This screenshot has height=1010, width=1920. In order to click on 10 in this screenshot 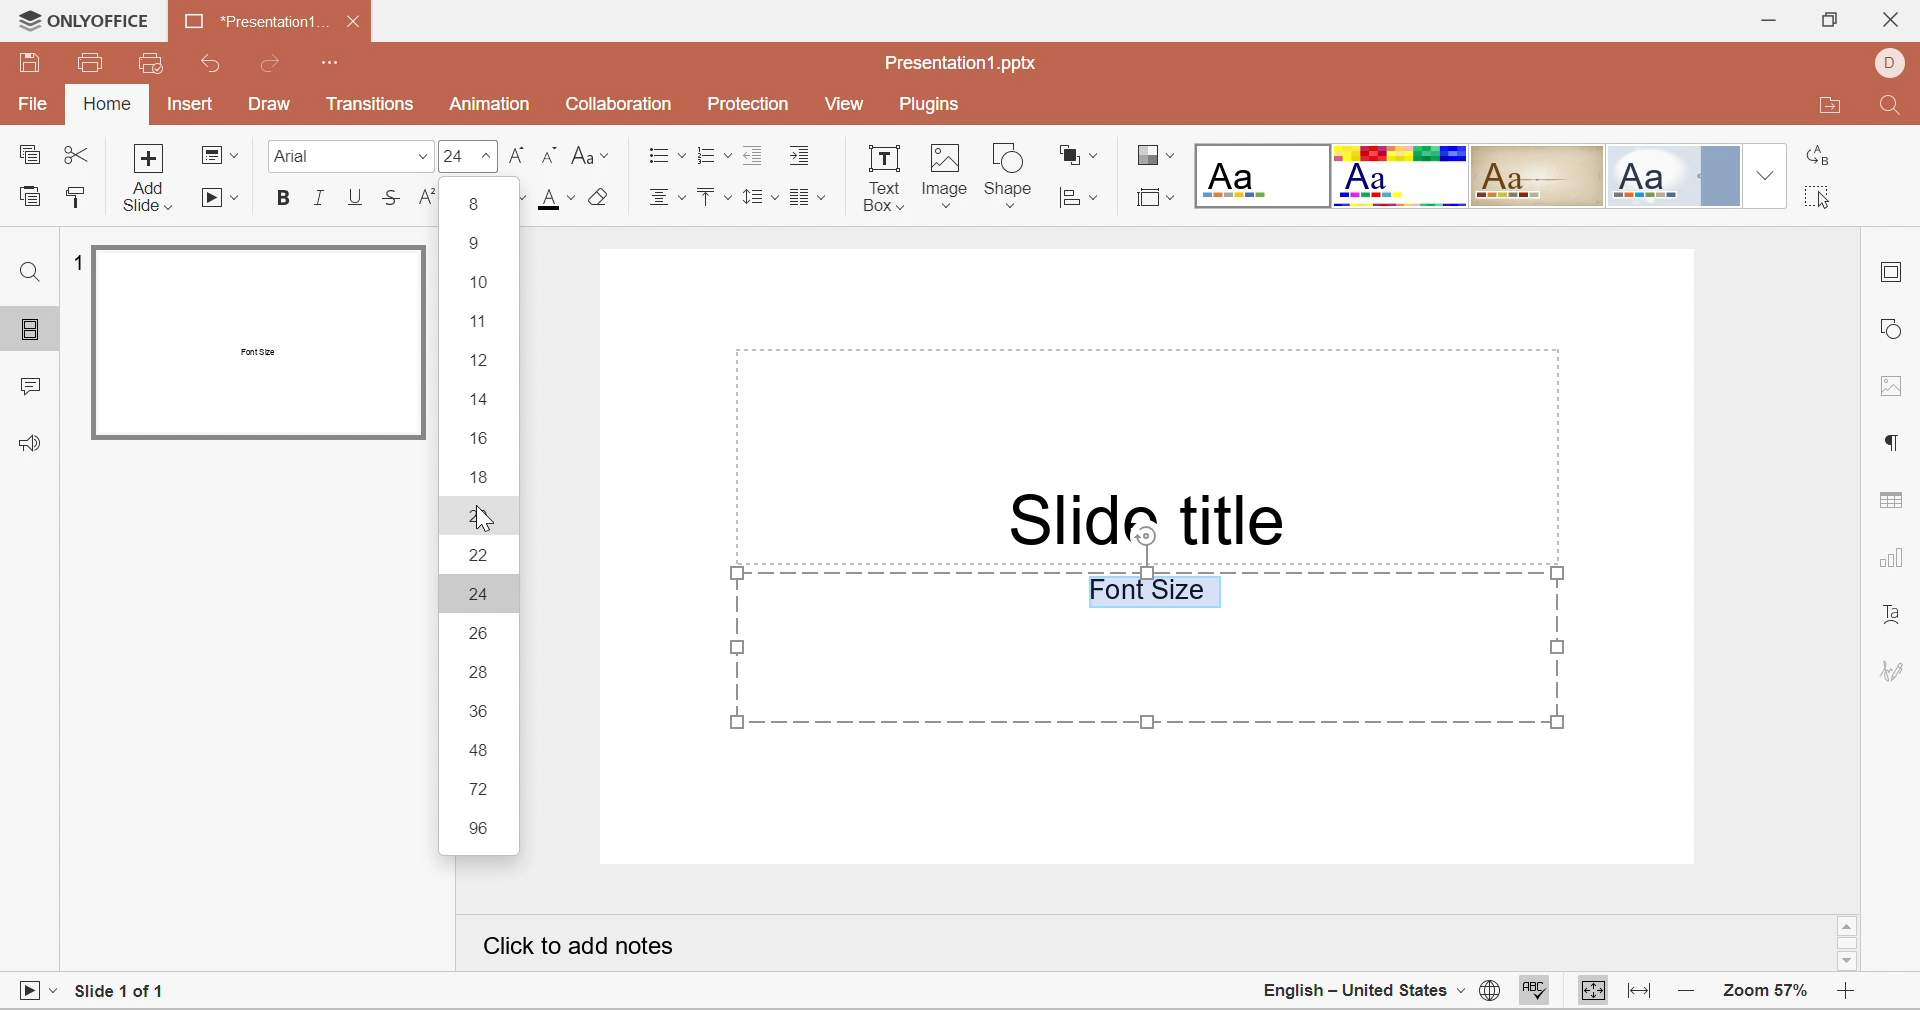, I will do `click(478, 284)`.